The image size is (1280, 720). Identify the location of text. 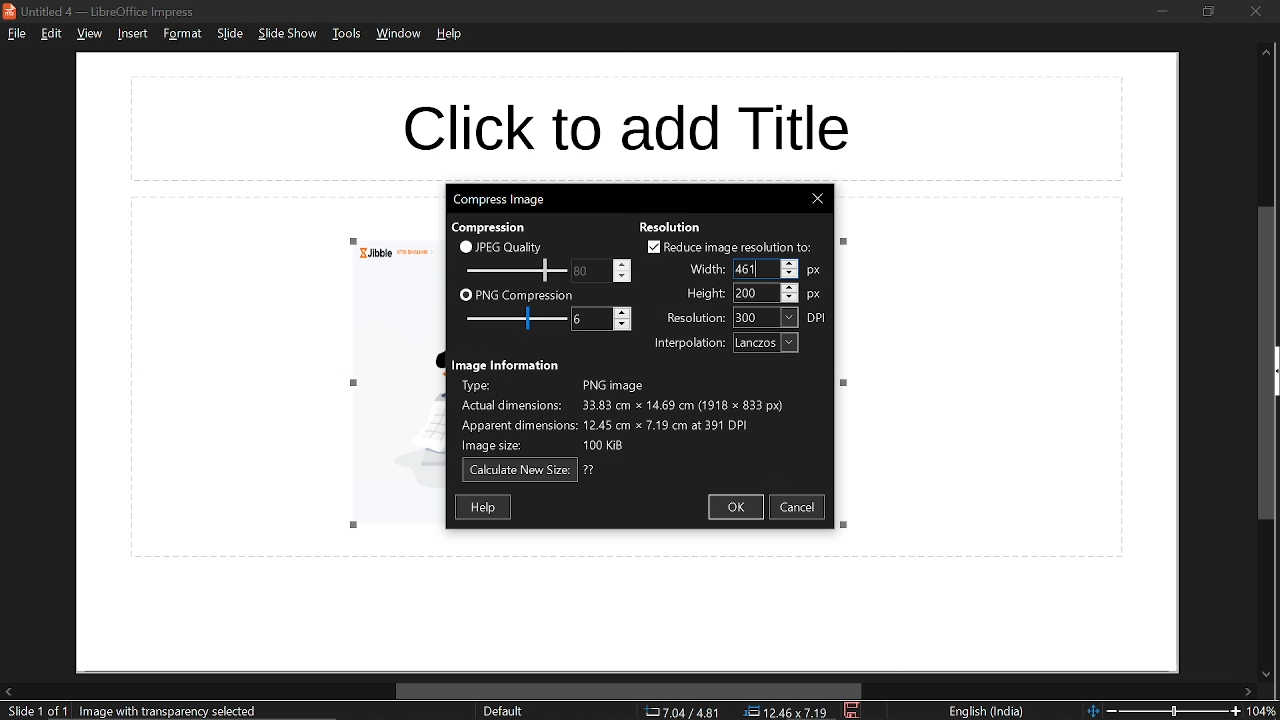
(689, 344).